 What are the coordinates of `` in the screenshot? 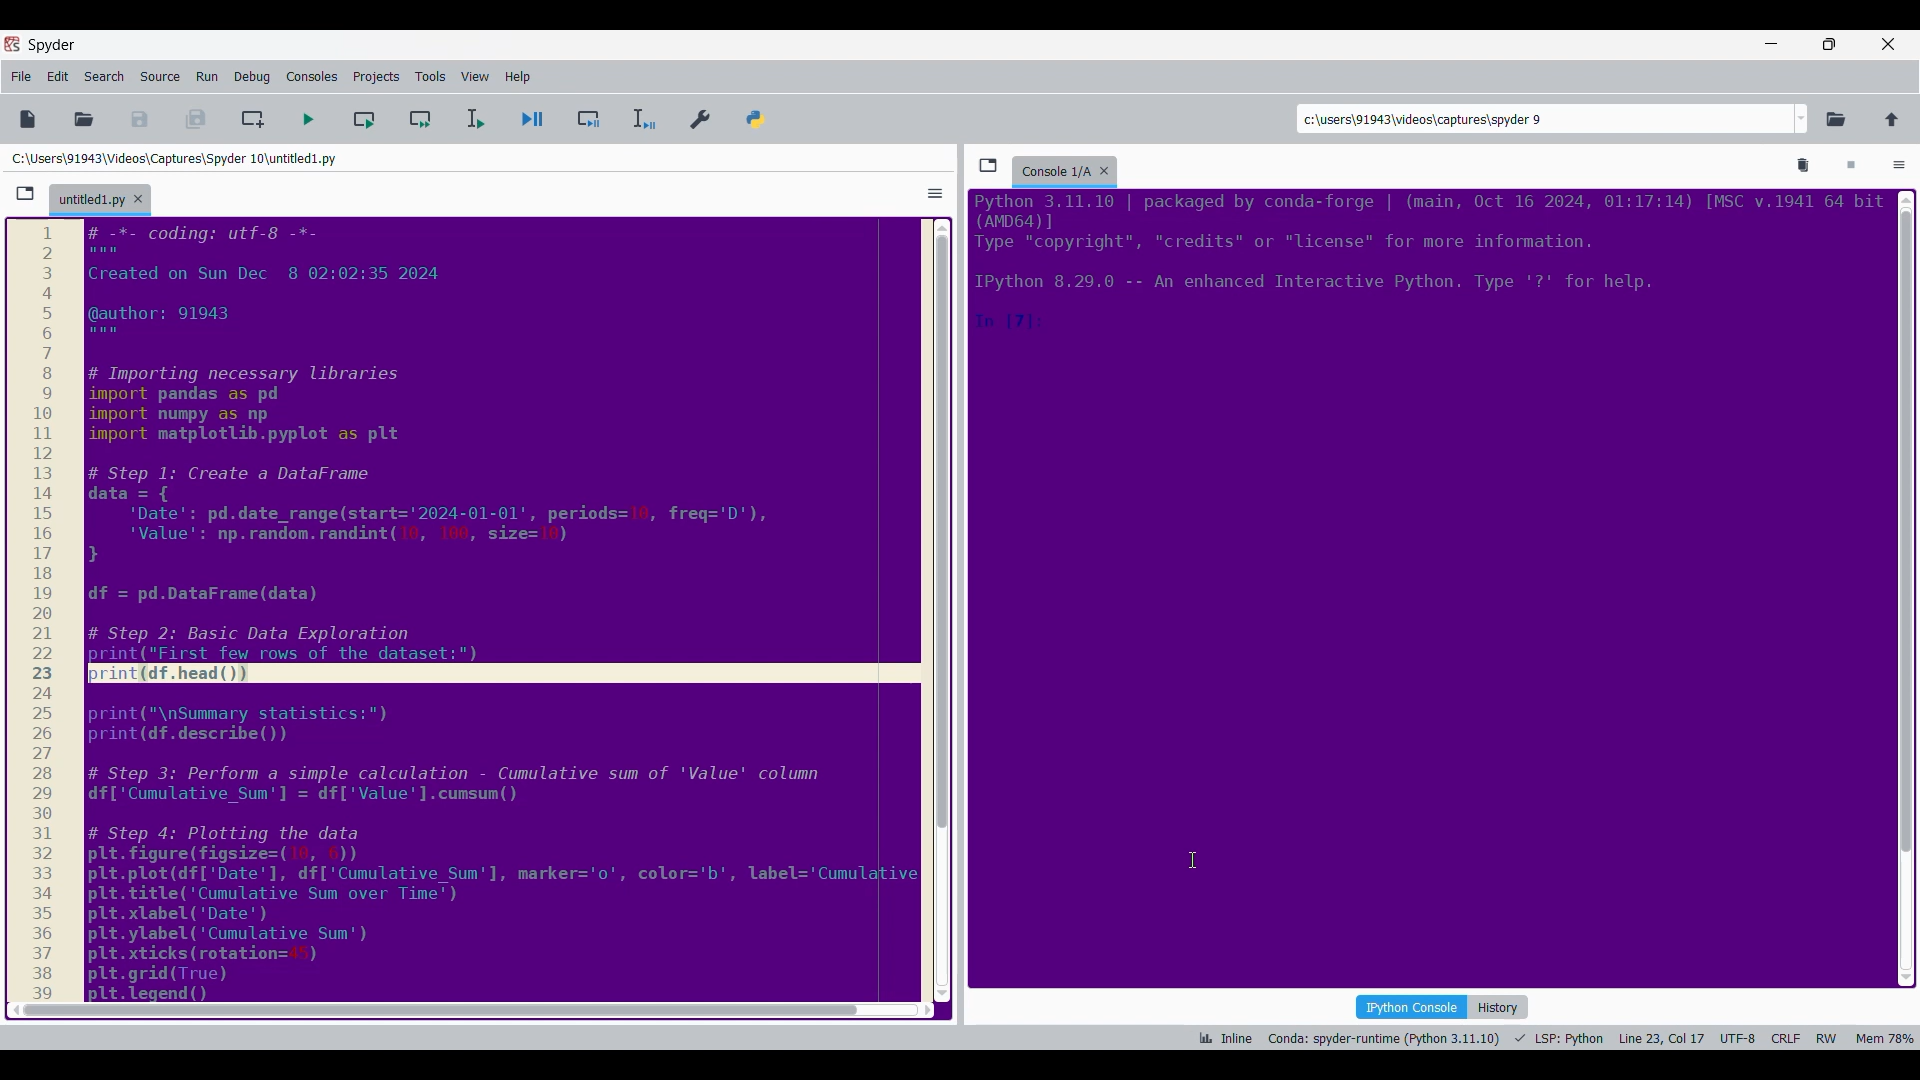 It's located at (475, 1012).